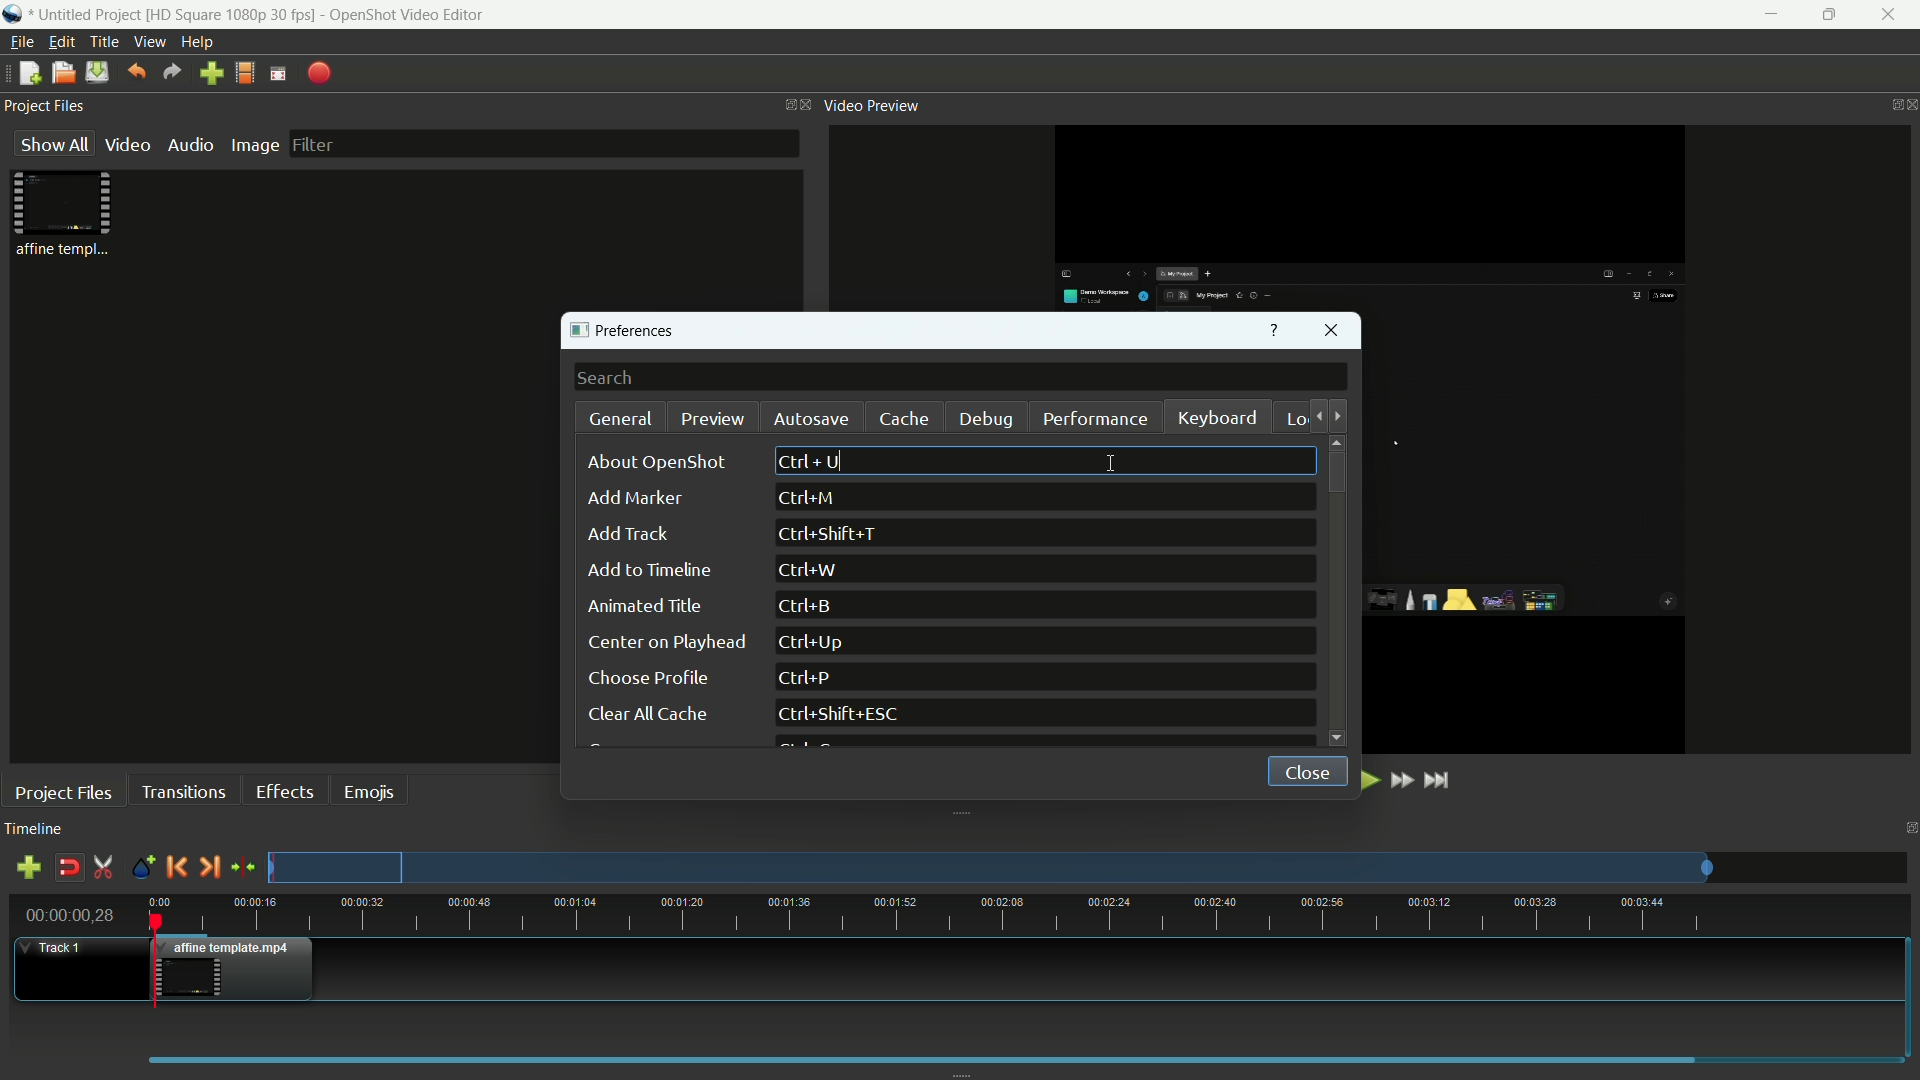 This screenshot has width=1920, height=1080. I want to click on audio, so click(193, 145).